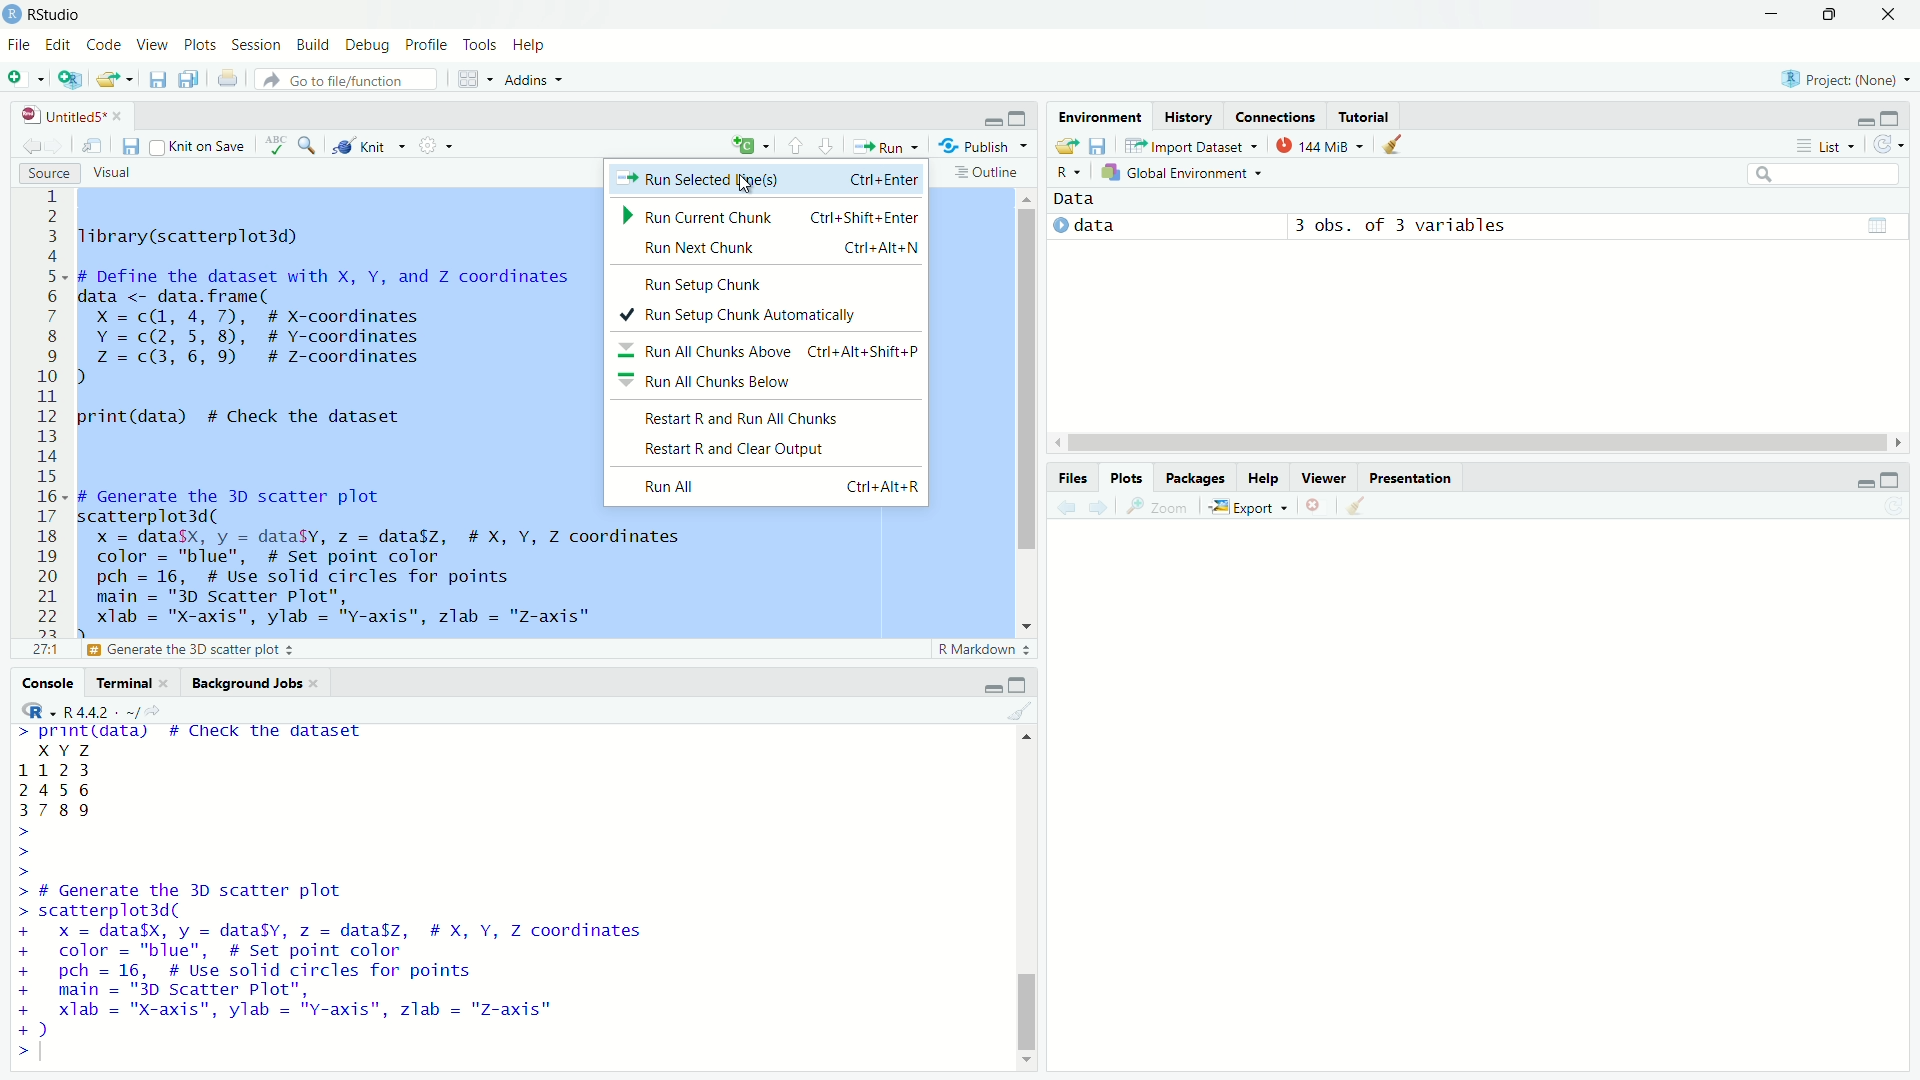 The width and height of the screenshot is (1920, 1080). Describe the element at coordinates (747, 184) in the screenshot. I see `cursor` at that location.